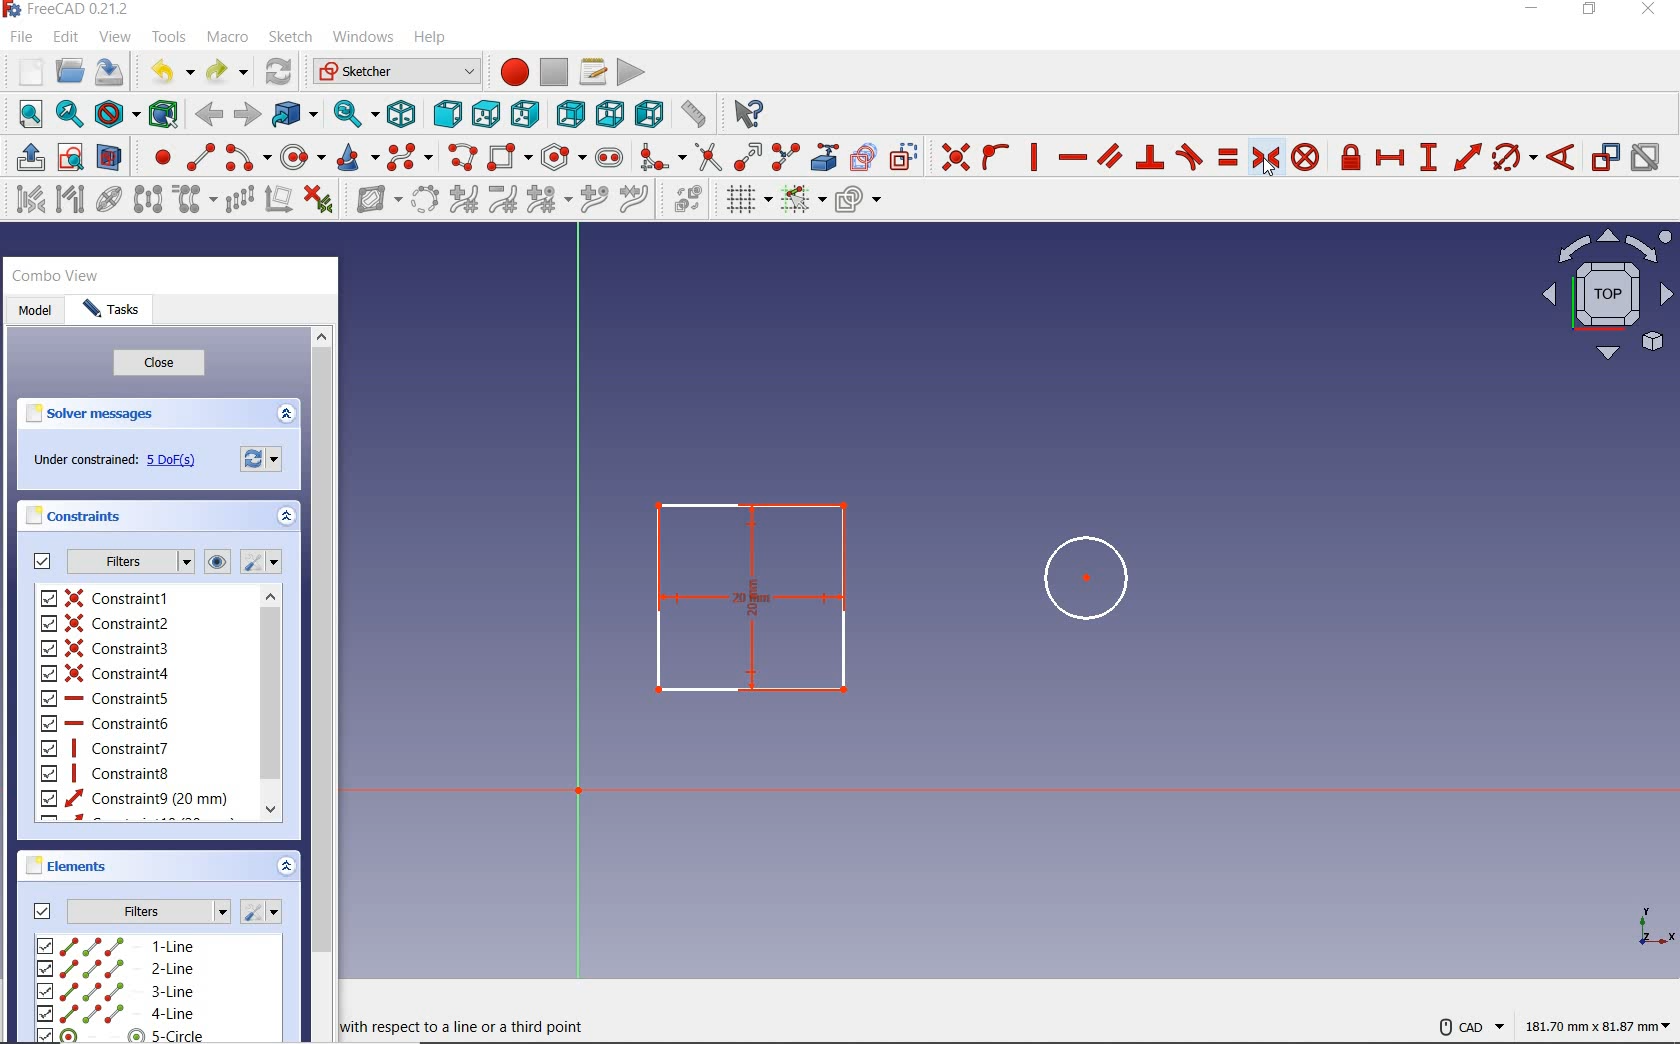 This screenshot has height=1044, width=1680. I want to click on model, so click(37, 315).